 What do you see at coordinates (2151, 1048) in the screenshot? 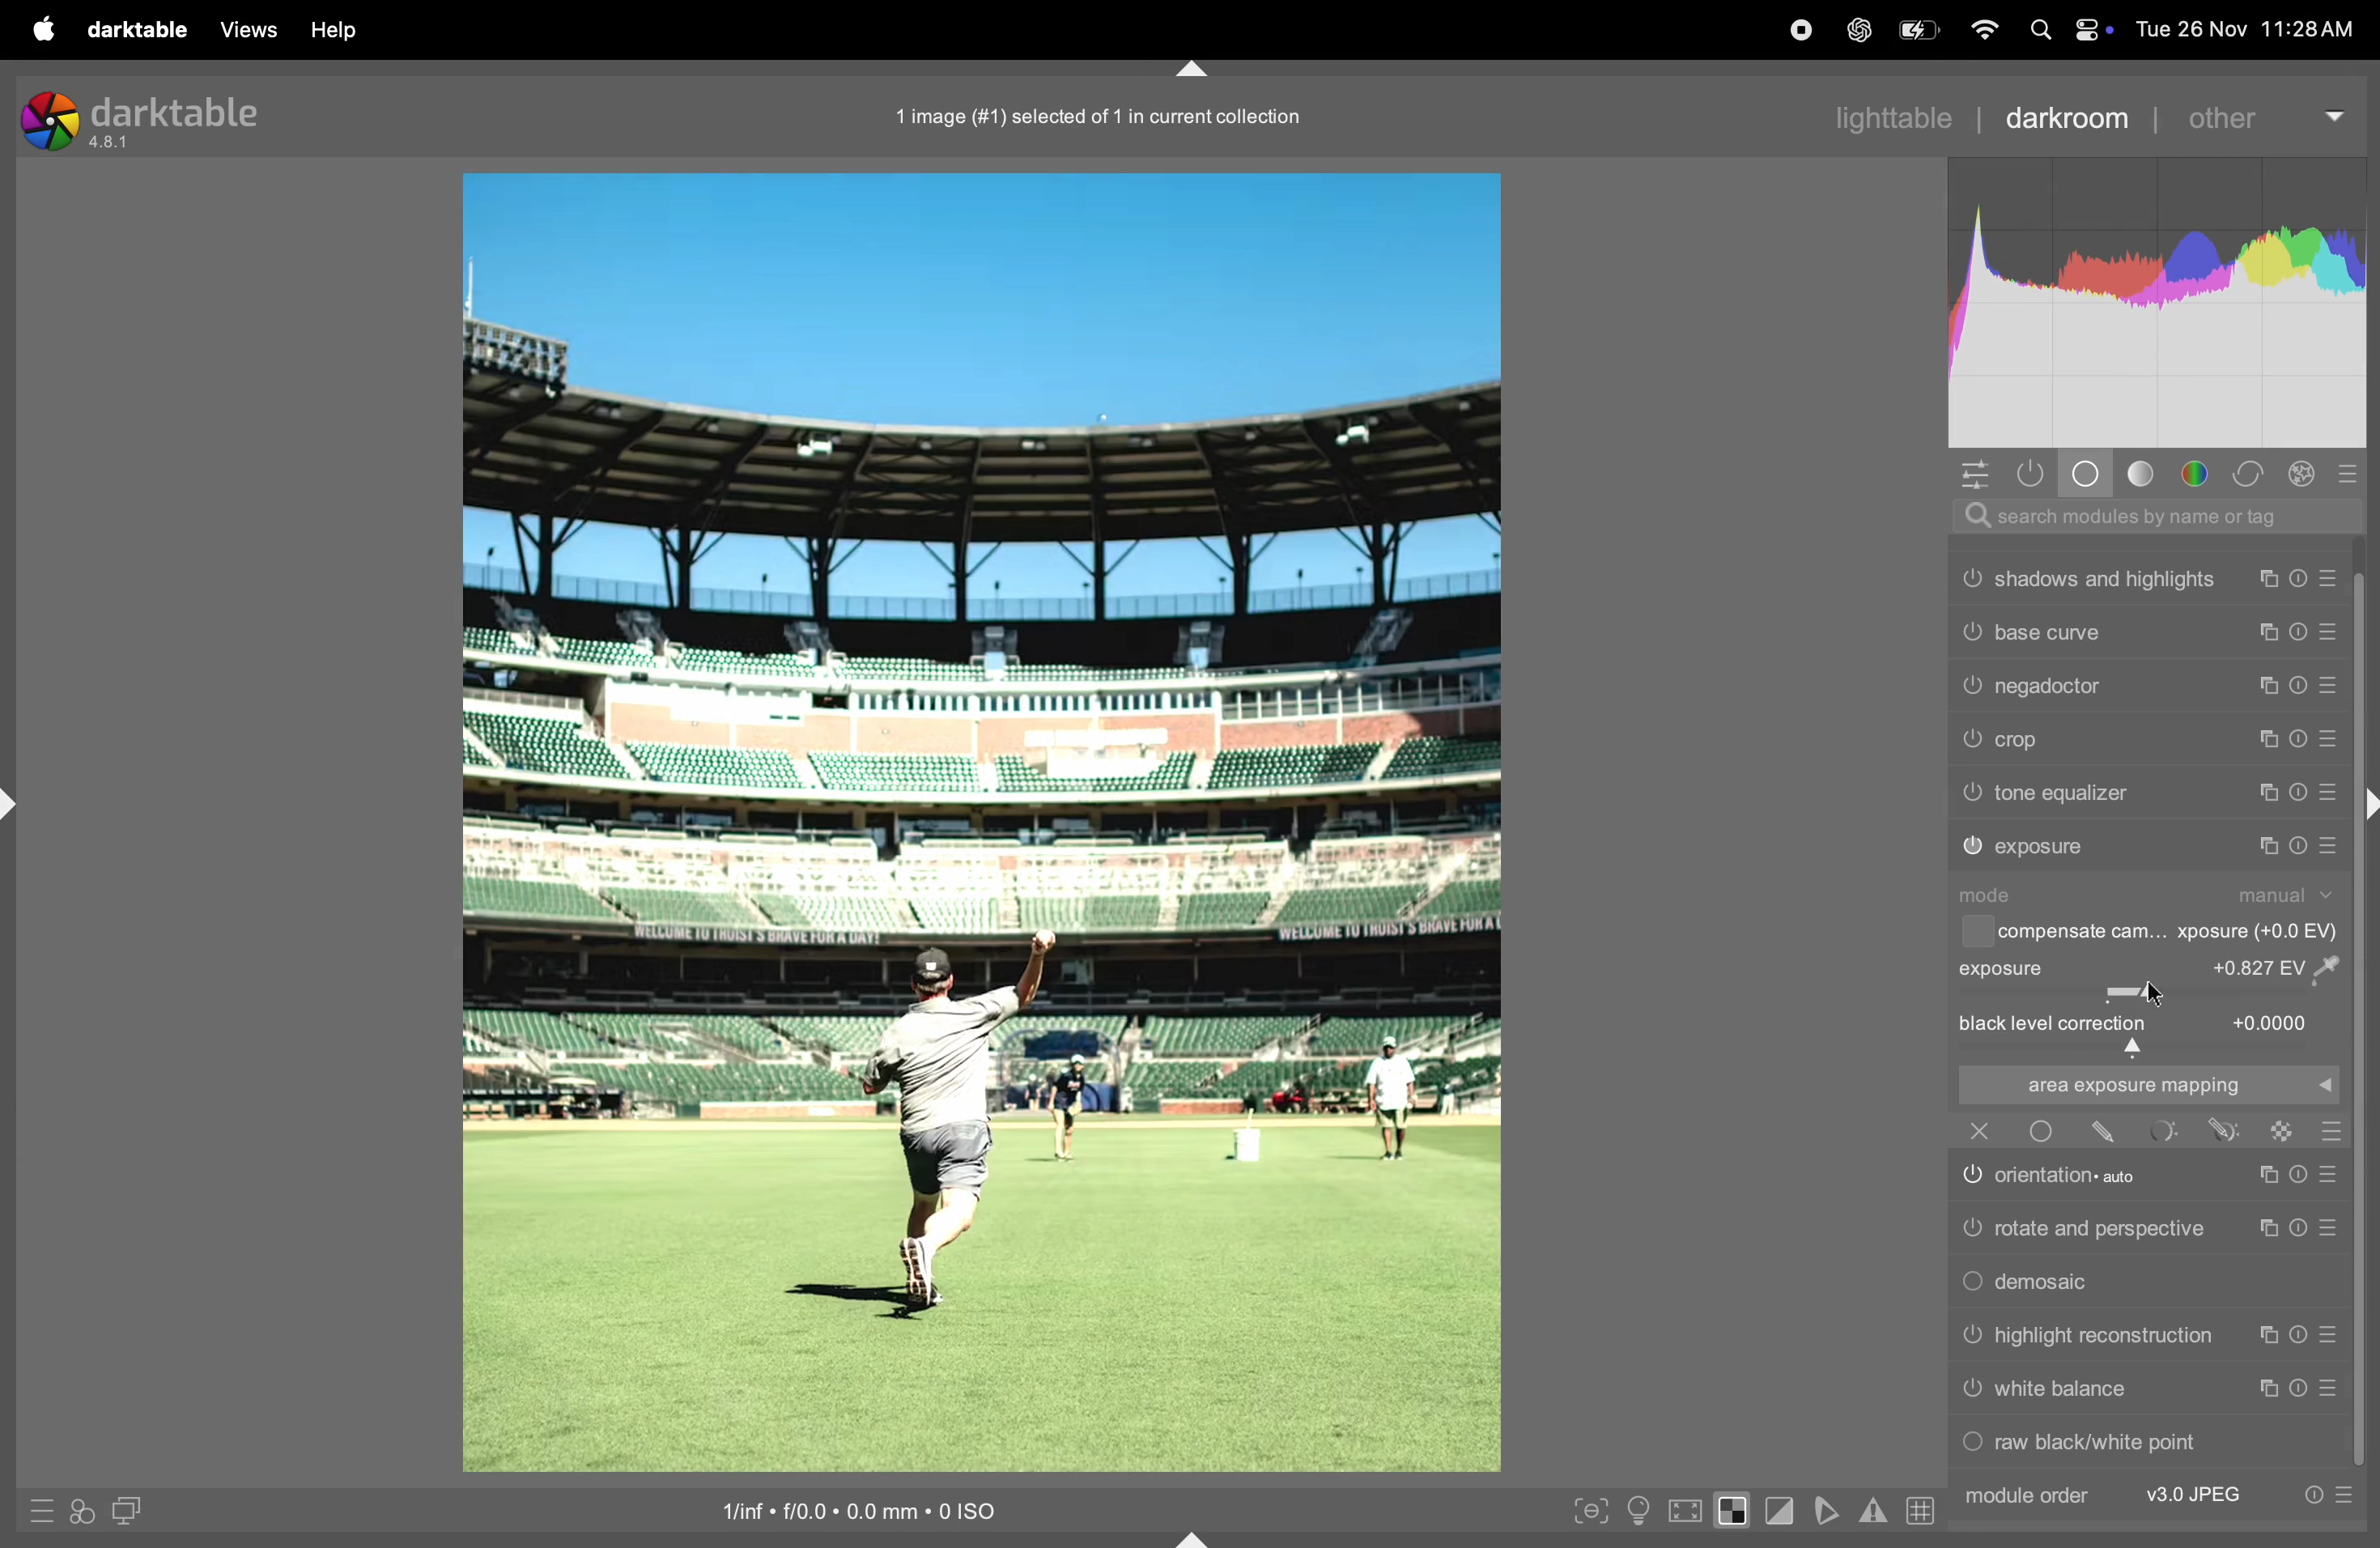
I see `slider` at bounding box center [2151, 1048].